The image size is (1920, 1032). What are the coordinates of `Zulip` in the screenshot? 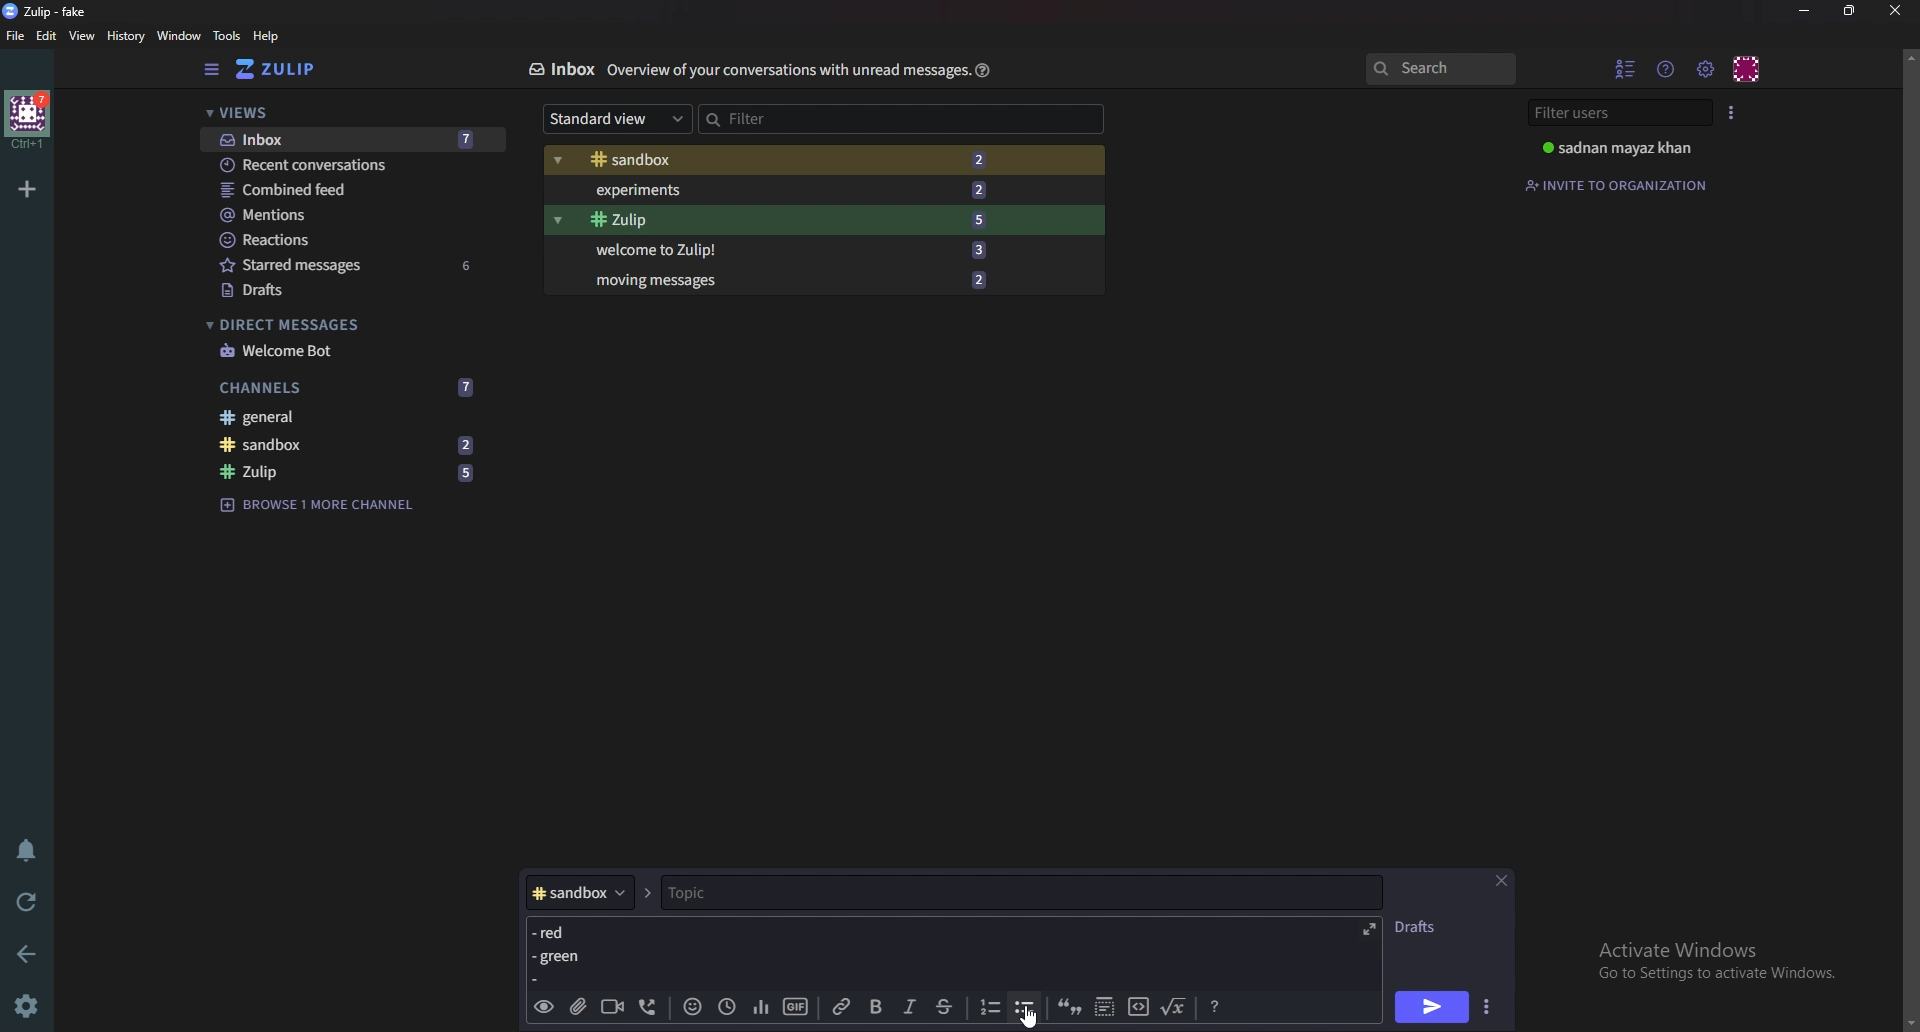 It's located at (349, 473).